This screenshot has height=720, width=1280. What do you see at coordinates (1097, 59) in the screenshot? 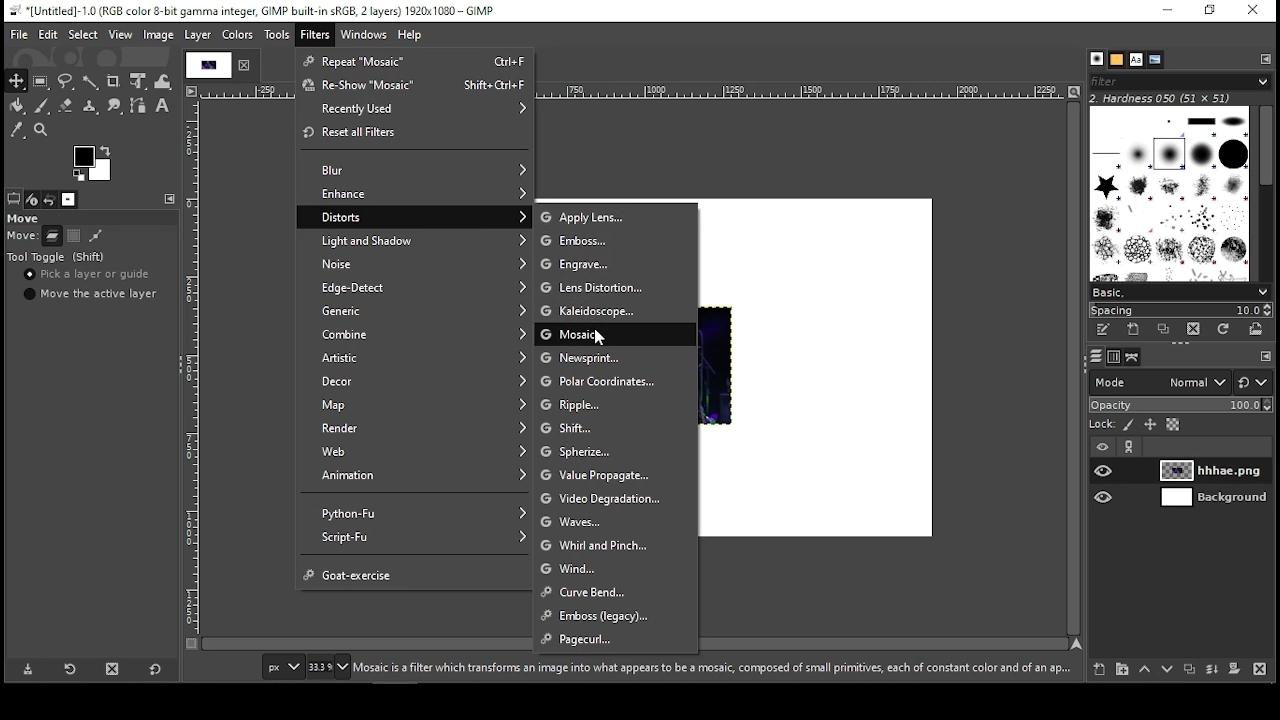
I see `brushes` at bounding box center [1097, 59].